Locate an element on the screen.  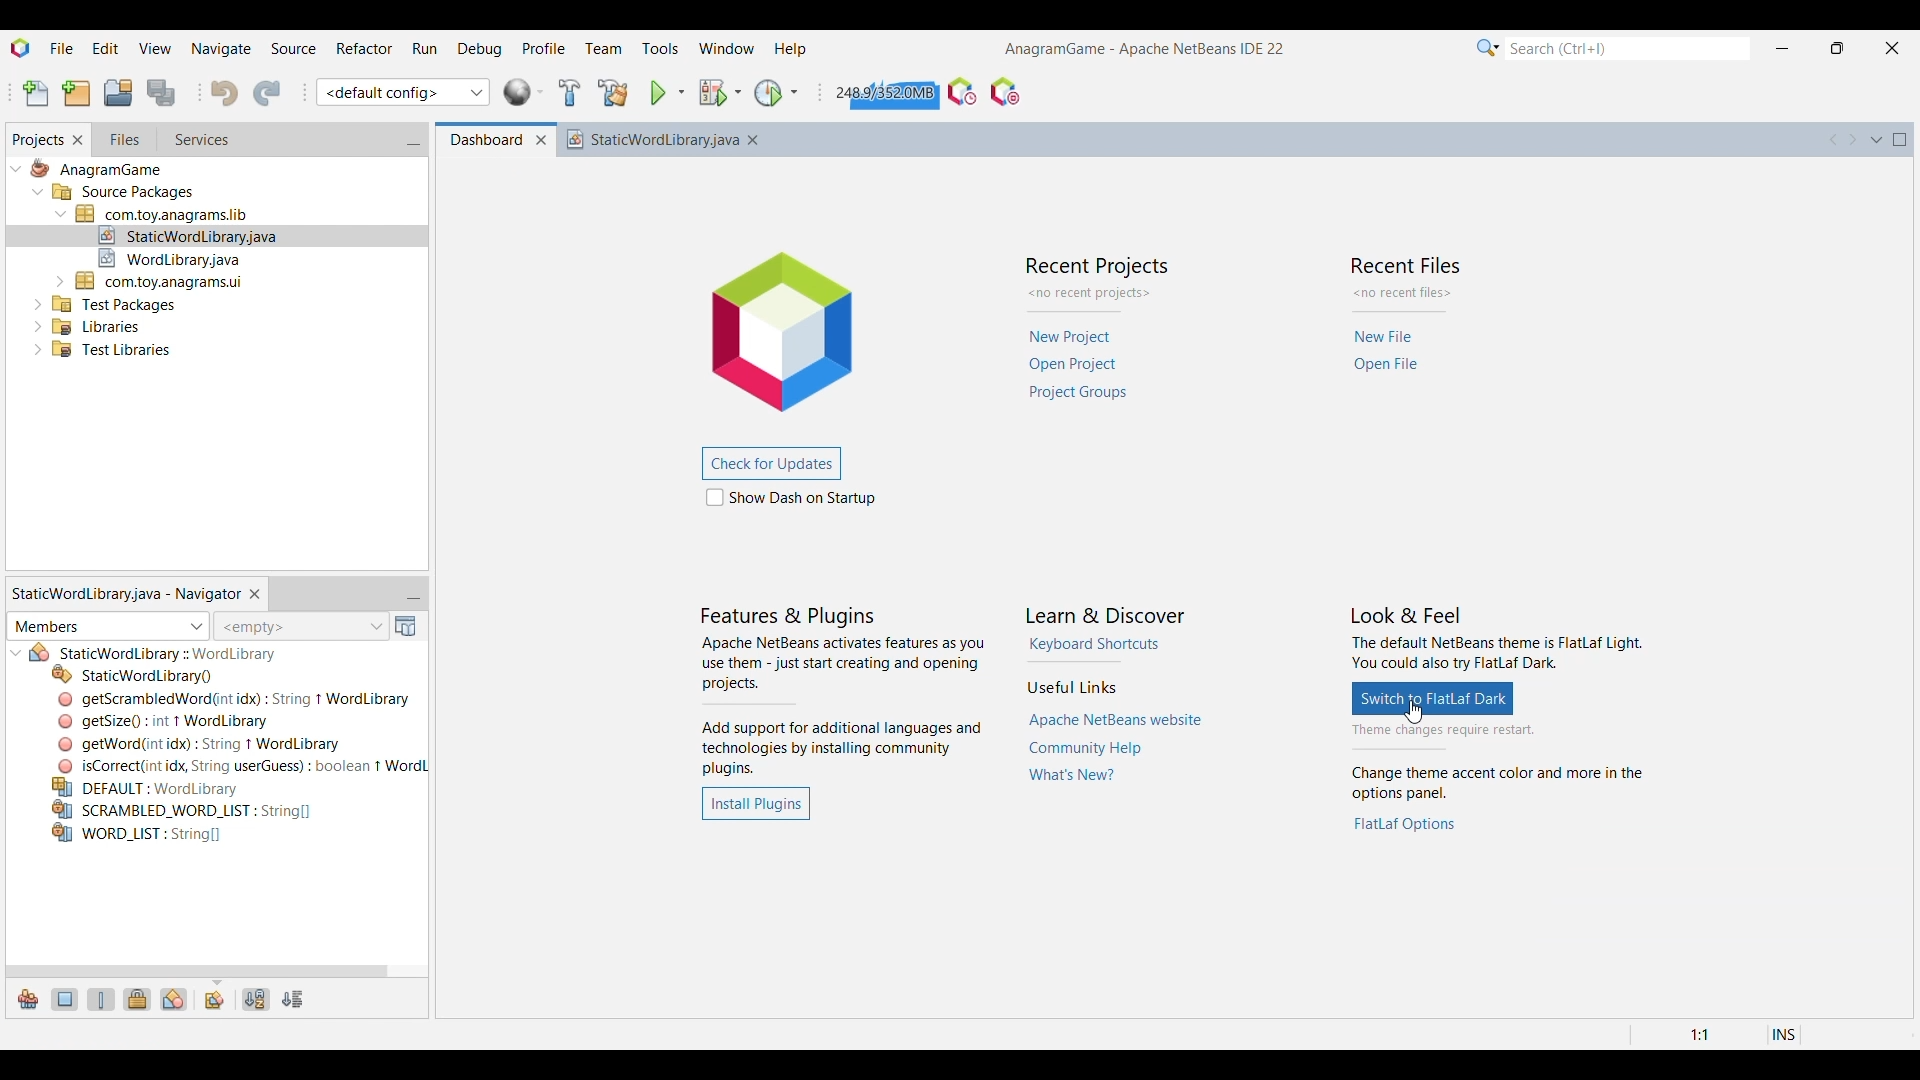
Source menu is located at coordinates (293, 47).